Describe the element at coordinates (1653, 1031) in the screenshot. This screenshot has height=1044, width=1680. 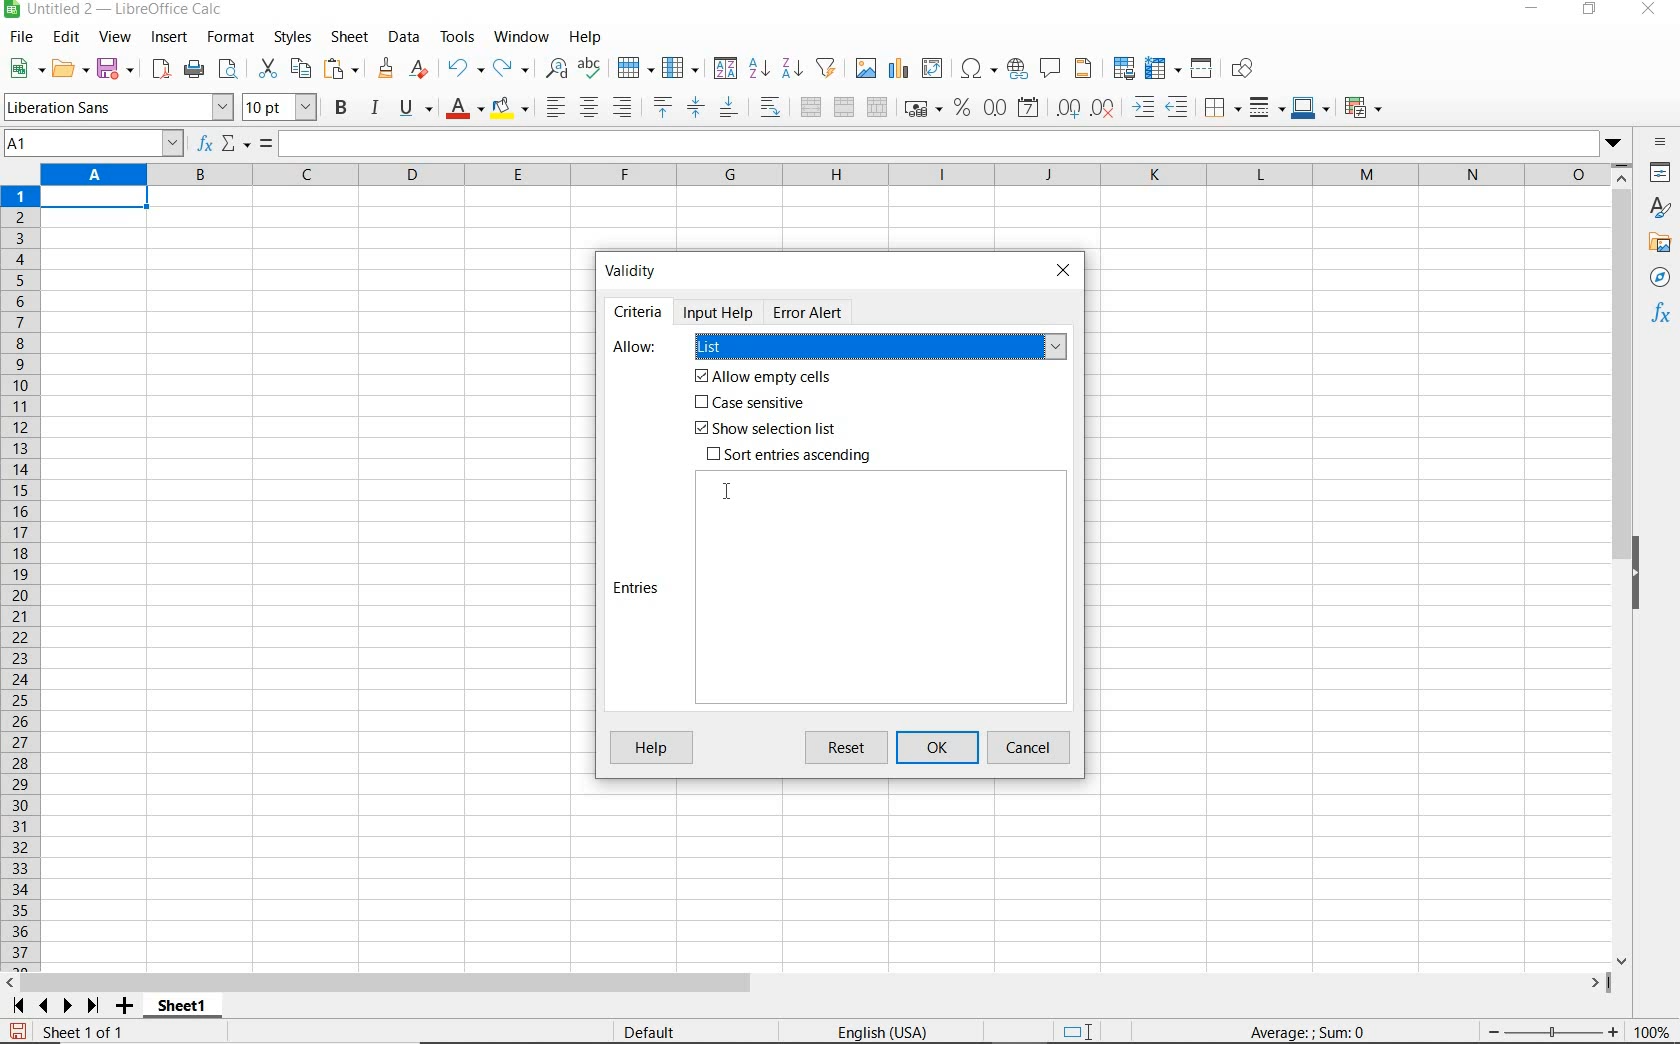
I see `zoom factor` at that location.